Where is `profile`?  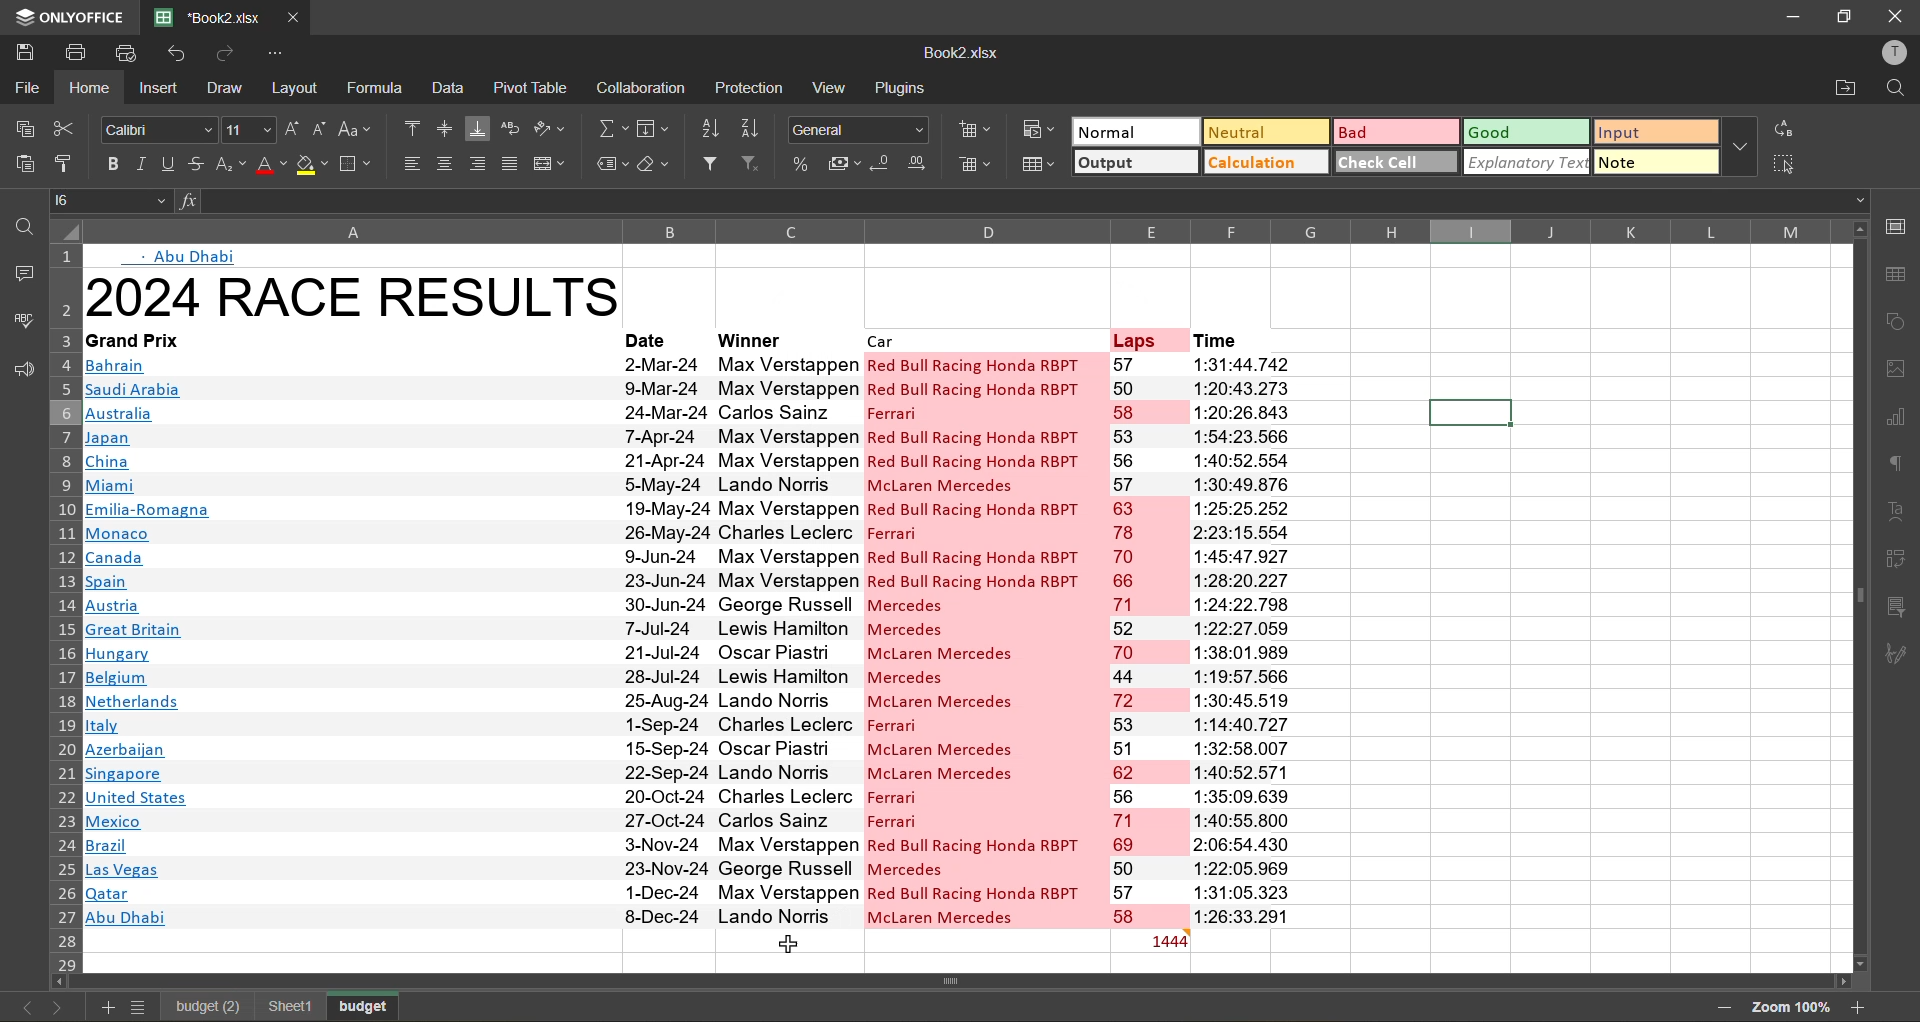 profile is located at coordinates (1890, 53).